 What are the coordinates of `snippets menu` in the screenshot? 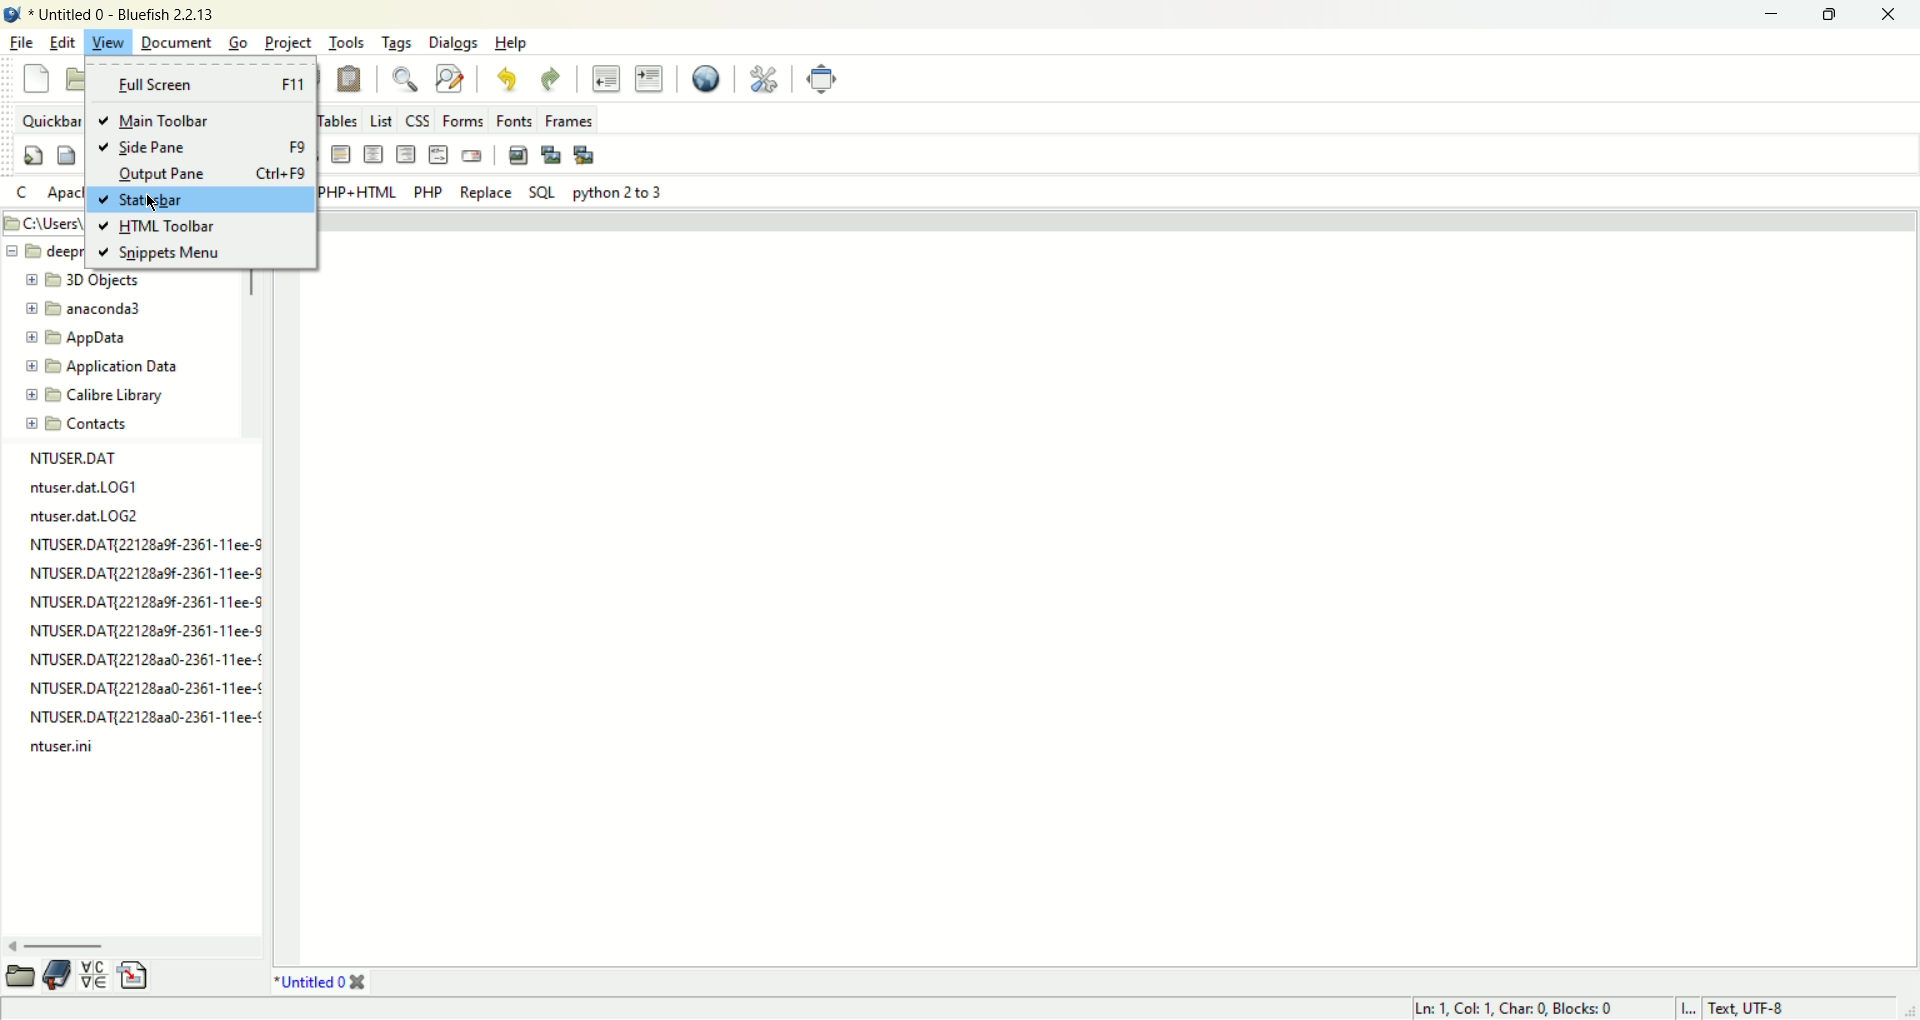 It's located at (182, 253).